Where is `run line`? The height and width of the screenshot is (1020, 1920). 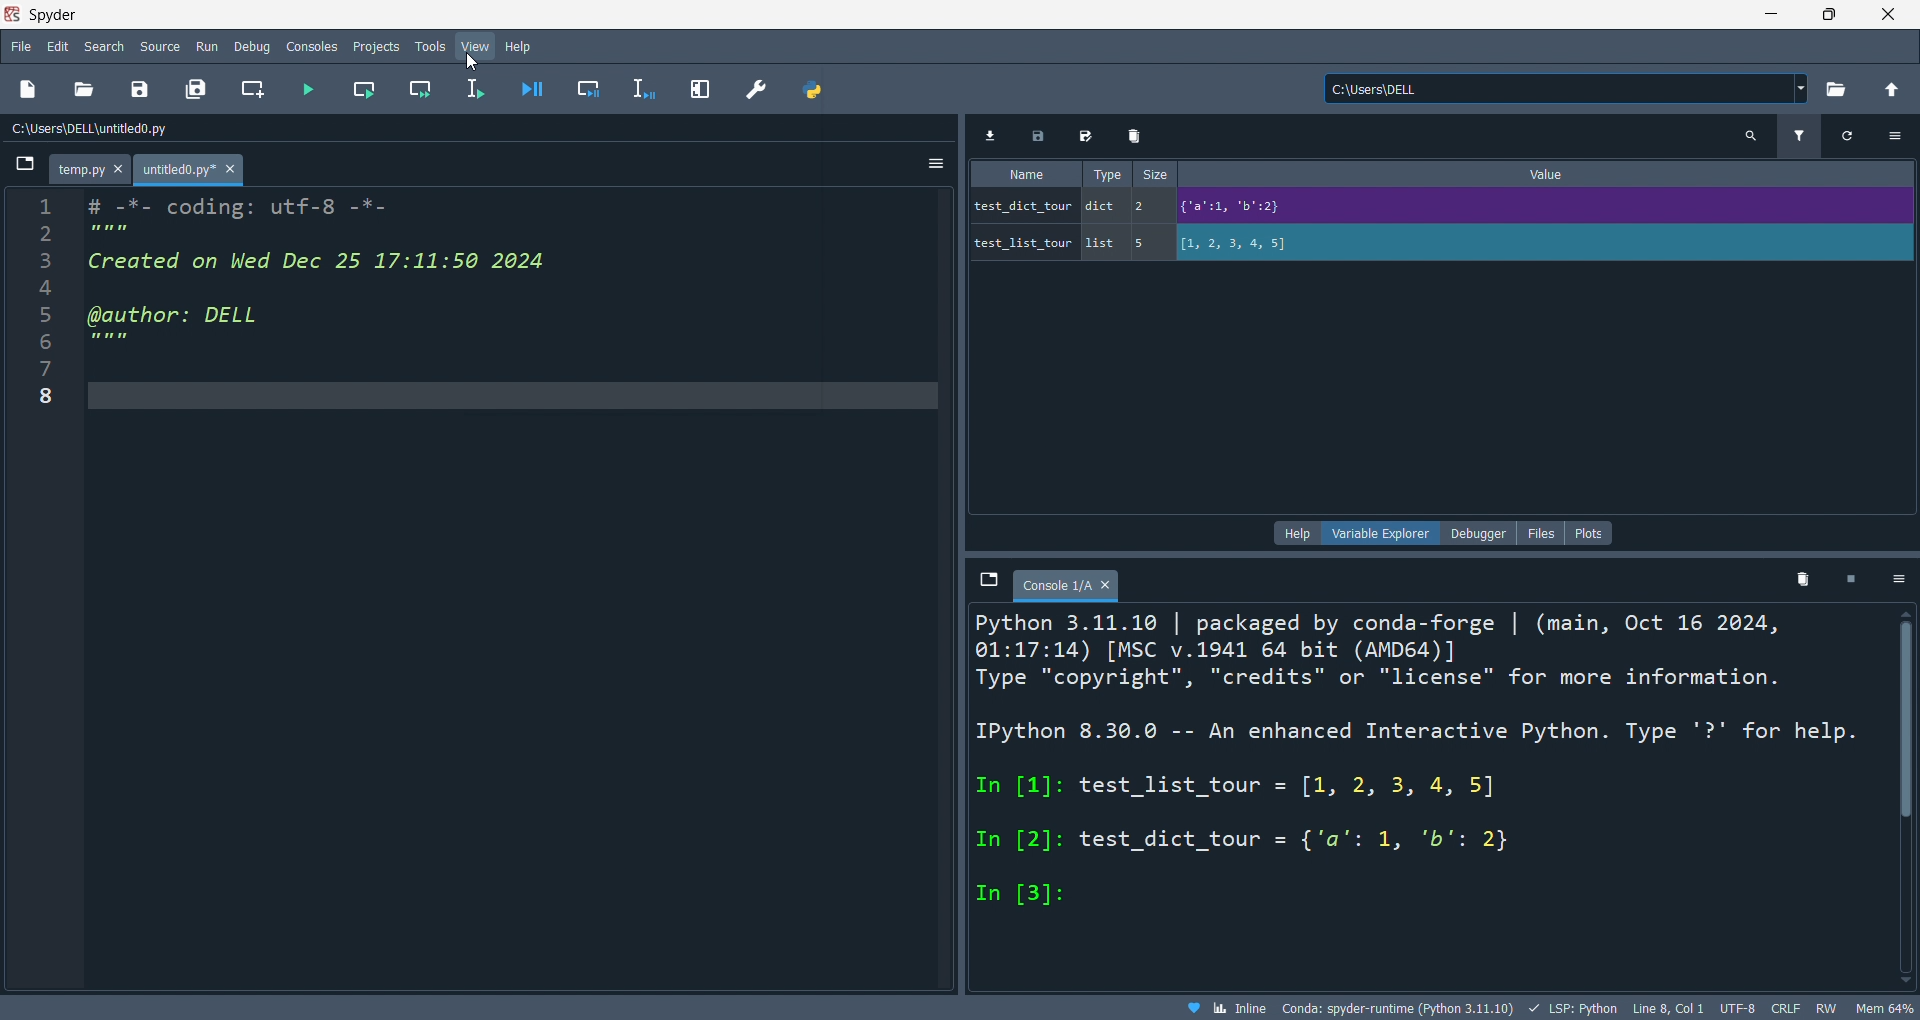 run line is located at coordinates (478, 91).